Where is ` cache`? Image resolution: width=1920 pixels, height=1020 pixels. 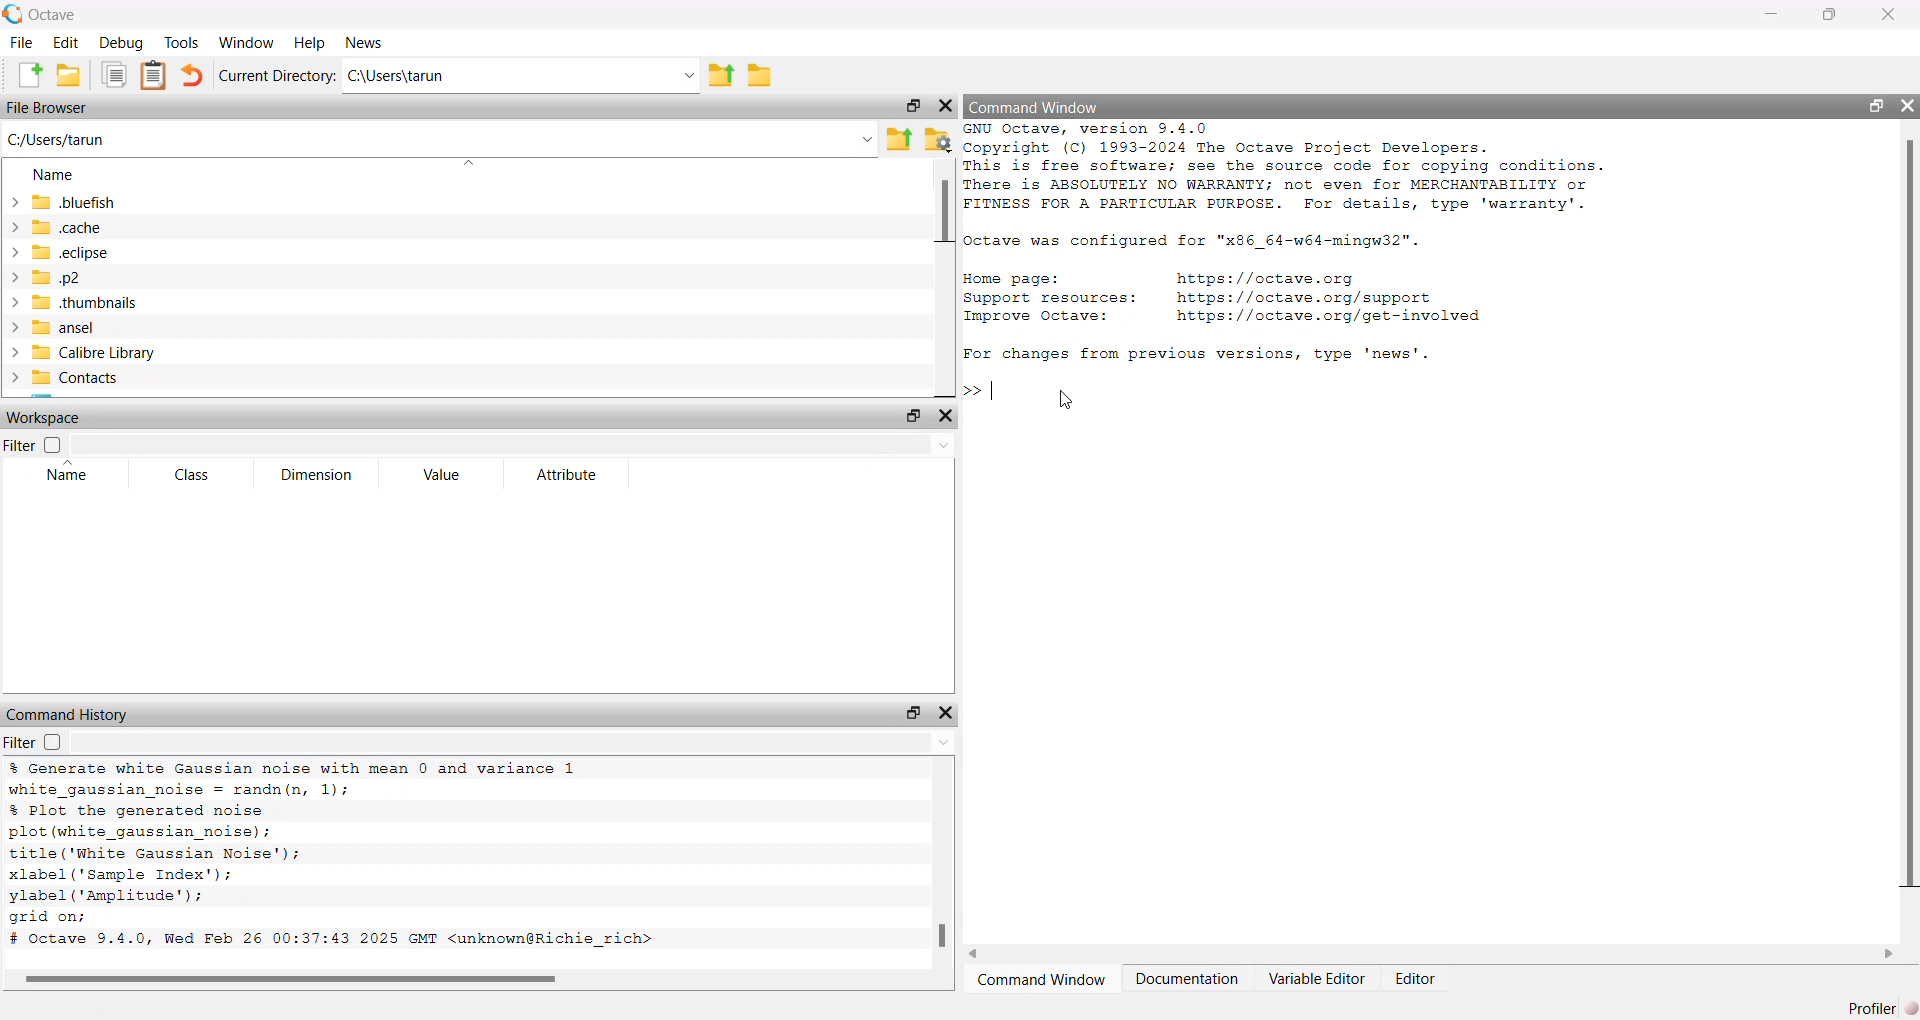
 cache is located at coordinates (68, 226).